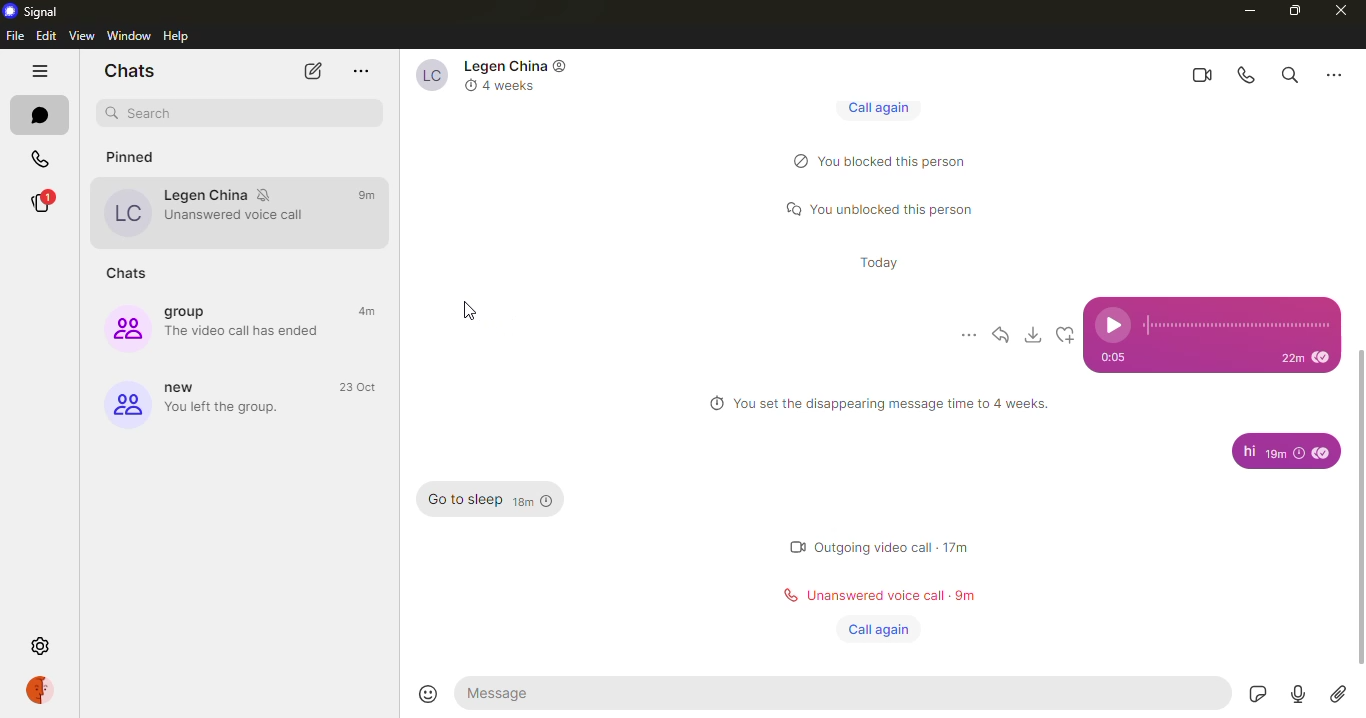 This screenshot has height=718, width=1366. What do you see at coordinates (198, 401) in the screenshot?
I see `group` at bounding box center [198, 401].